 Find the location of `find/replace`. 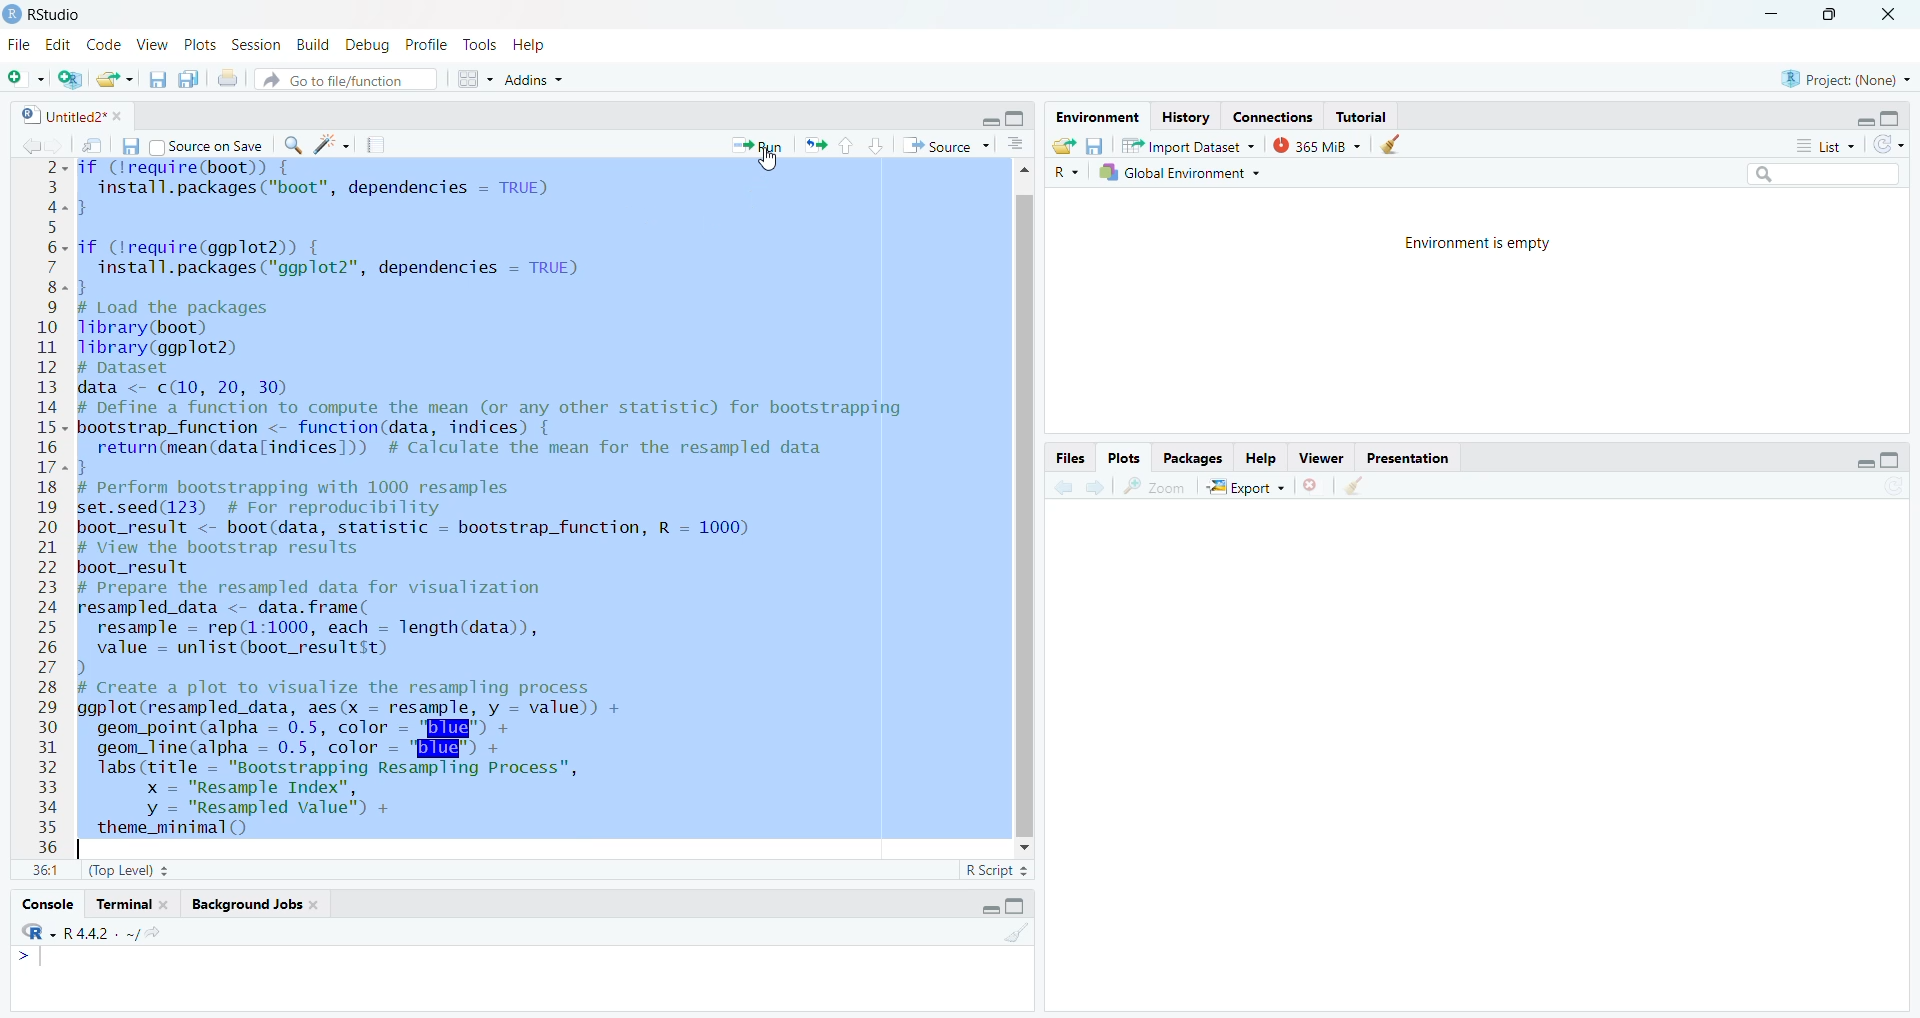

find/replace is located at coordinates (293, 143).